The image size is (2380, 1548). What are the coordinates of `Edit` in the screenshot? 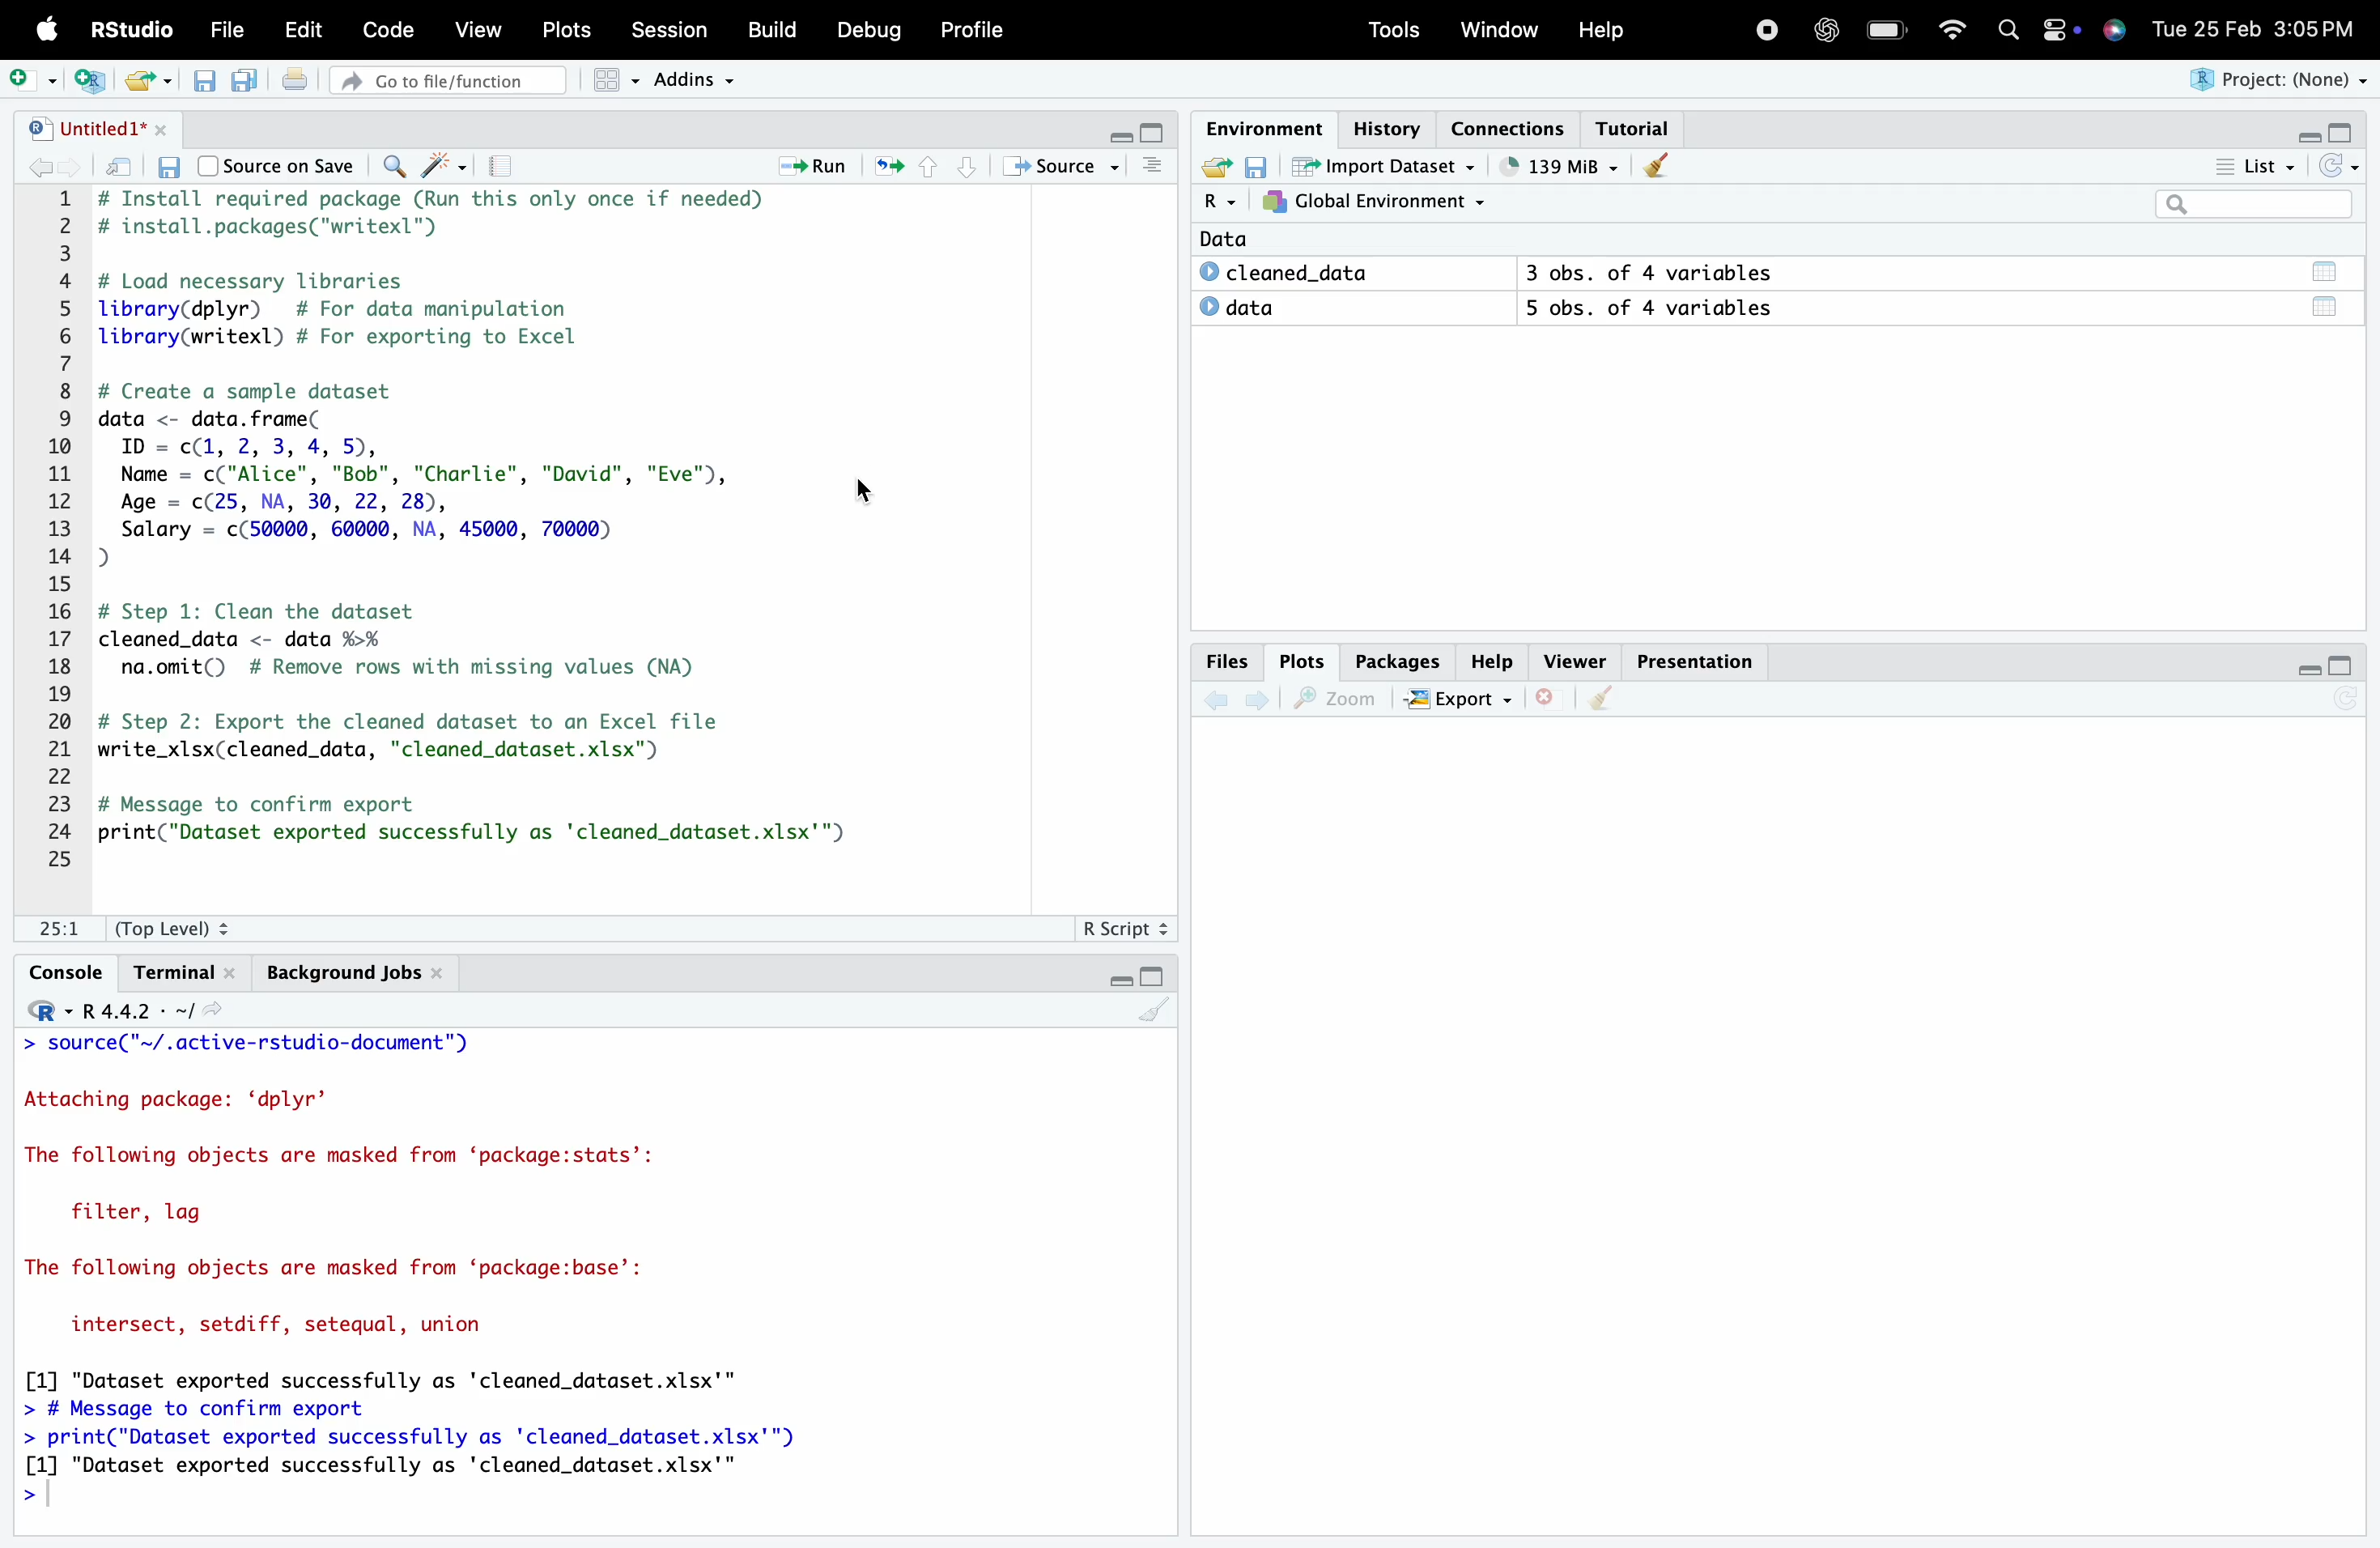 It's located at (302, 27).